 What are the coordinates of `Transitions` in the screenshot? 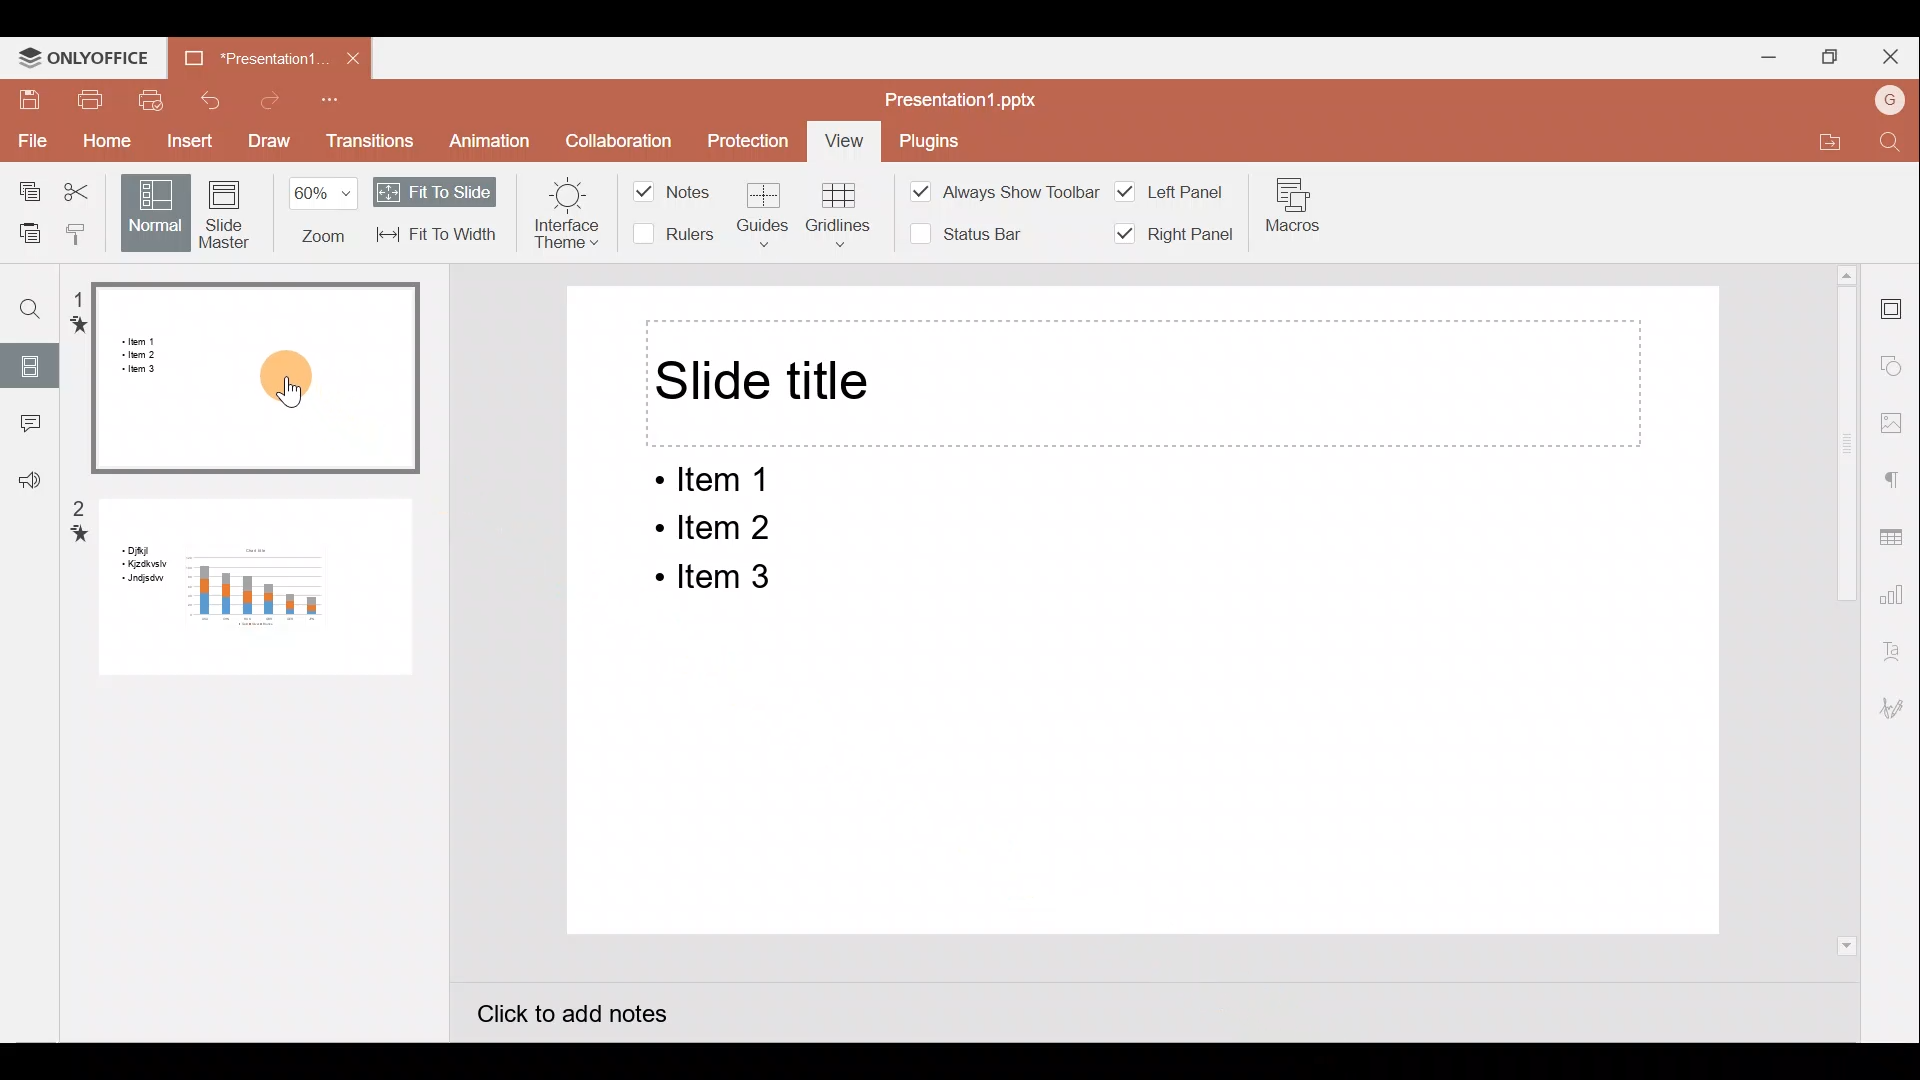 It's located at (368, 142).